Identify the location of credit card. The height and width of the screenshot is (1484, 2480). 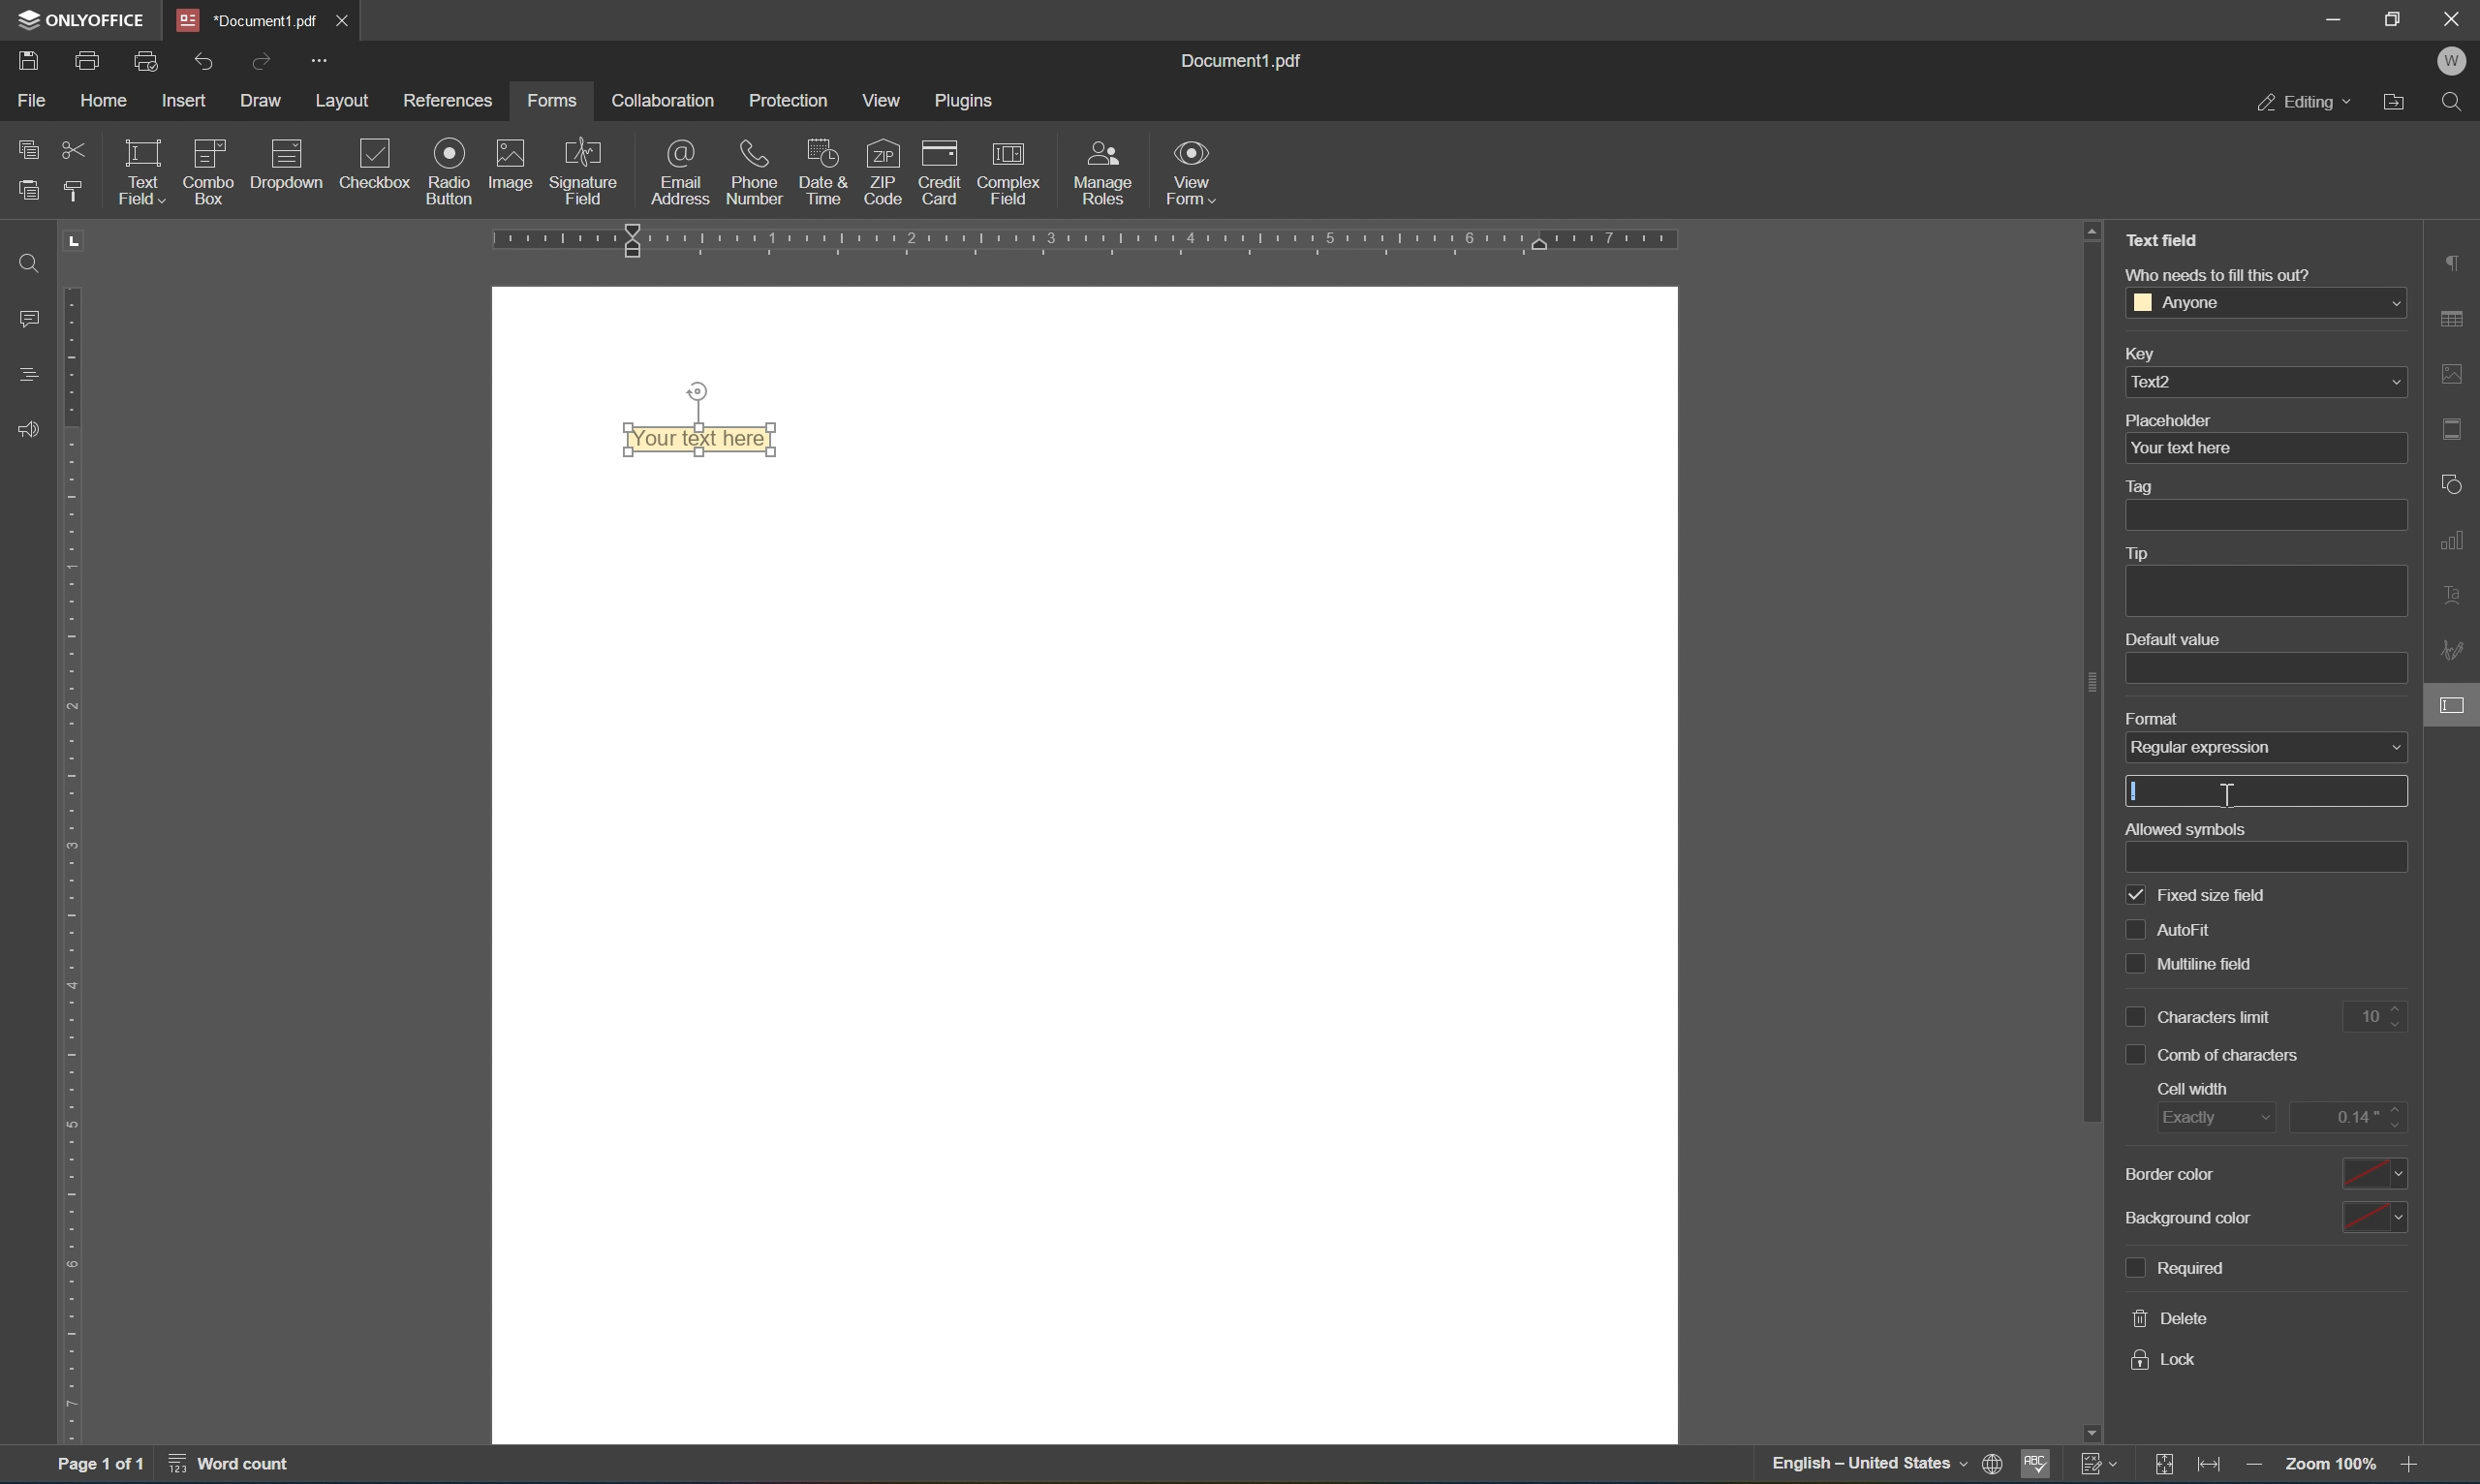
(941, 170).